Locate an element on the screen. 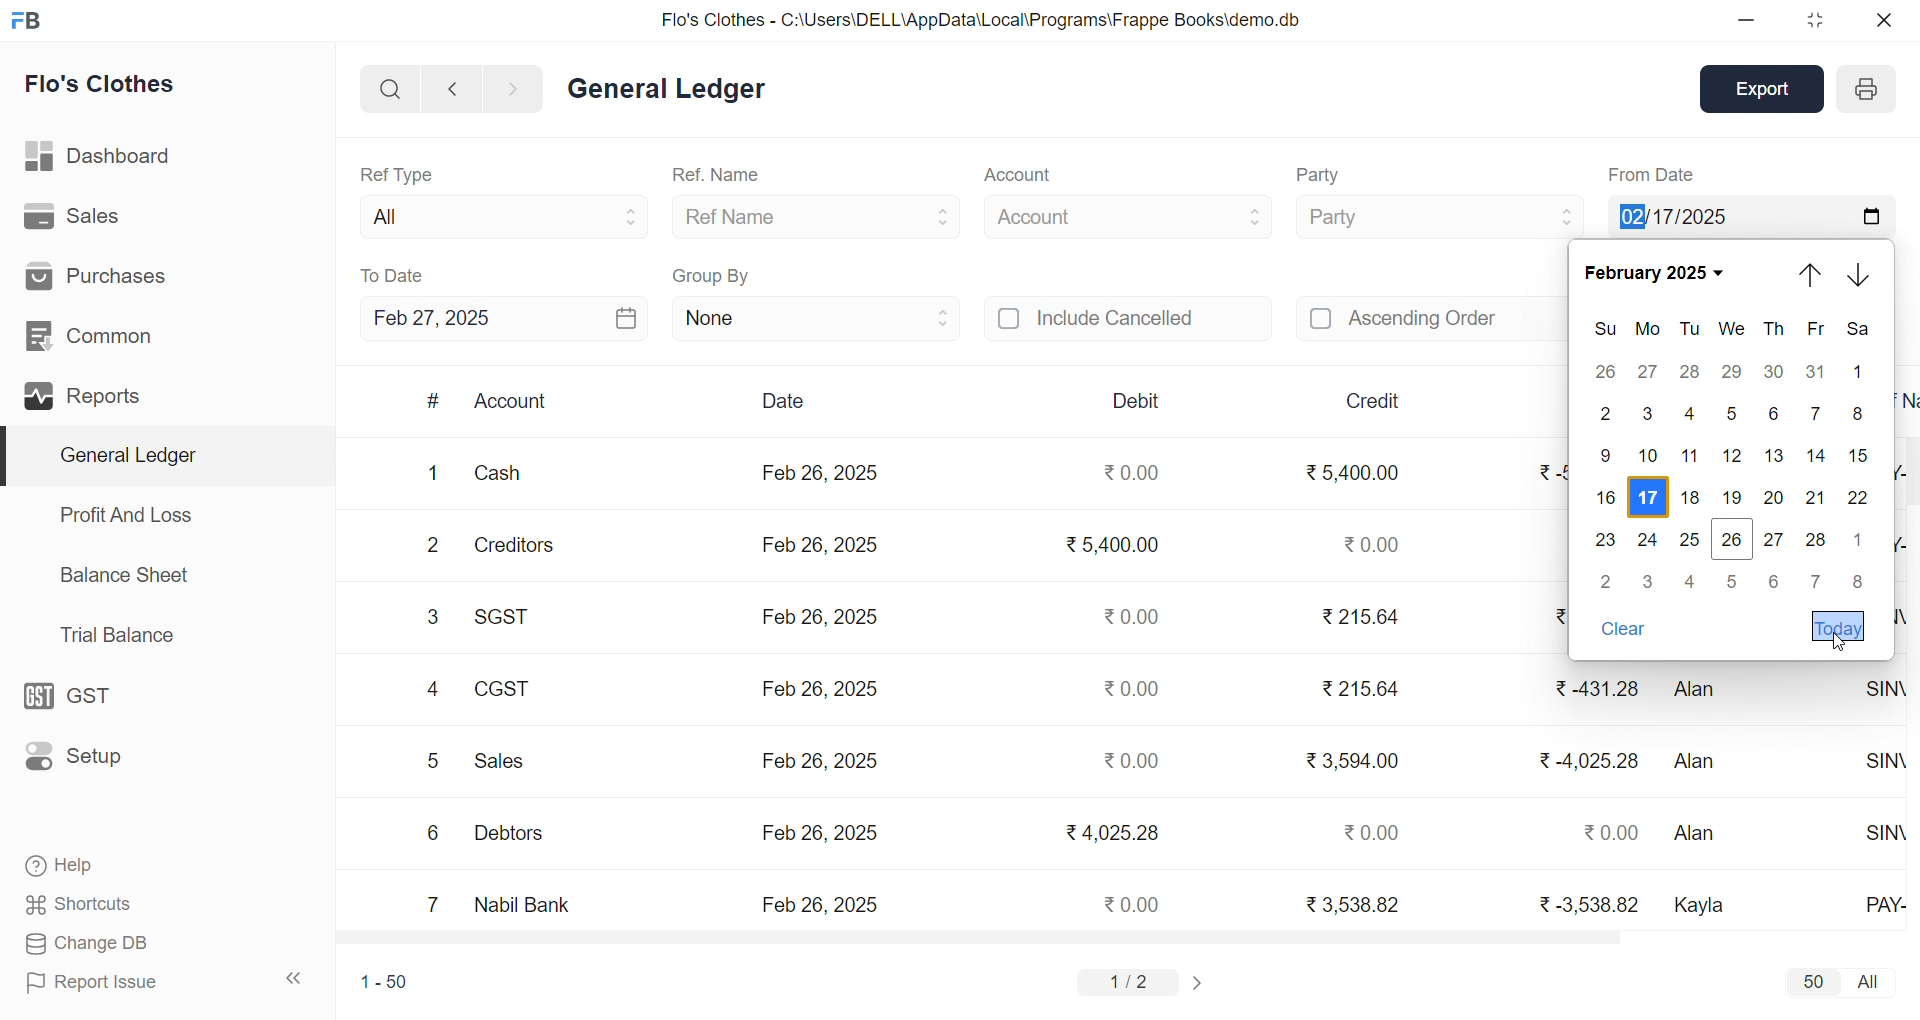 The image size is (1920, 1020). Feb 17, 2025 is located at coordinates (1750, 214).